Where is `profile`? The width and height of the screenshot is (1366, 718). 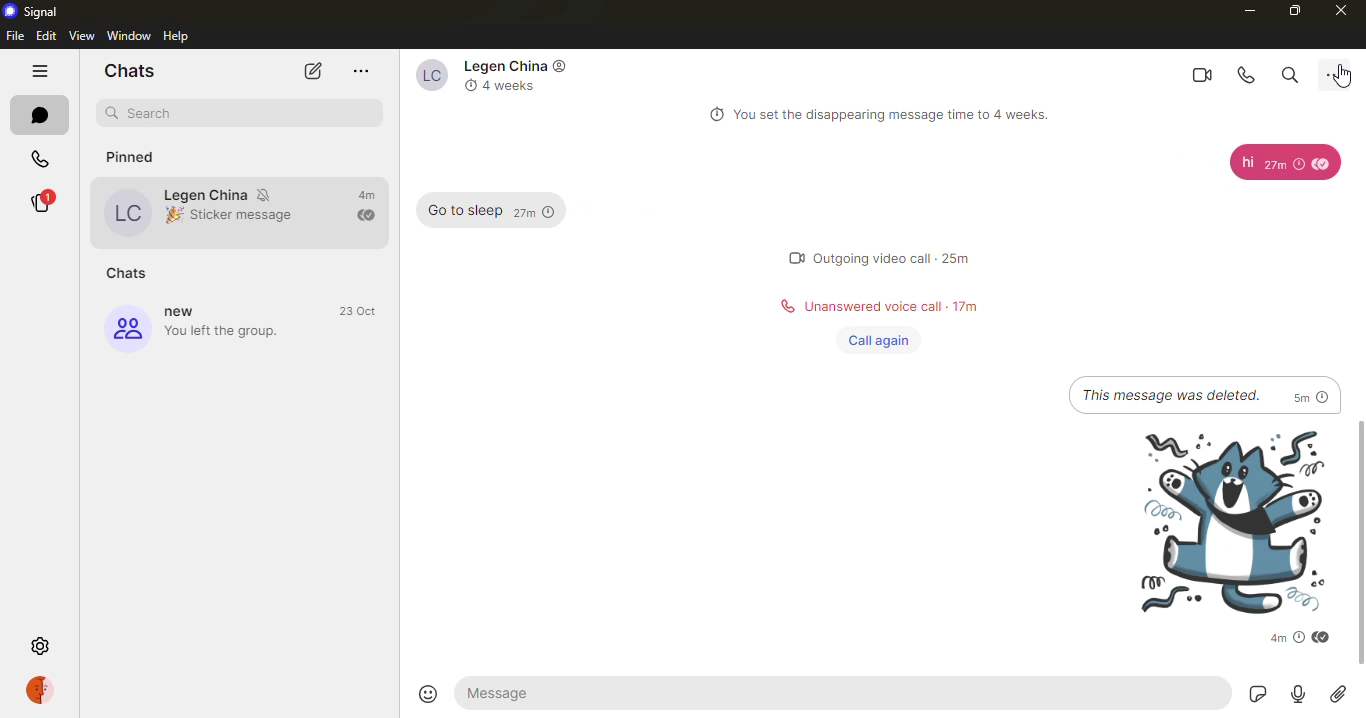
profile is located at coordinates (43, 691).